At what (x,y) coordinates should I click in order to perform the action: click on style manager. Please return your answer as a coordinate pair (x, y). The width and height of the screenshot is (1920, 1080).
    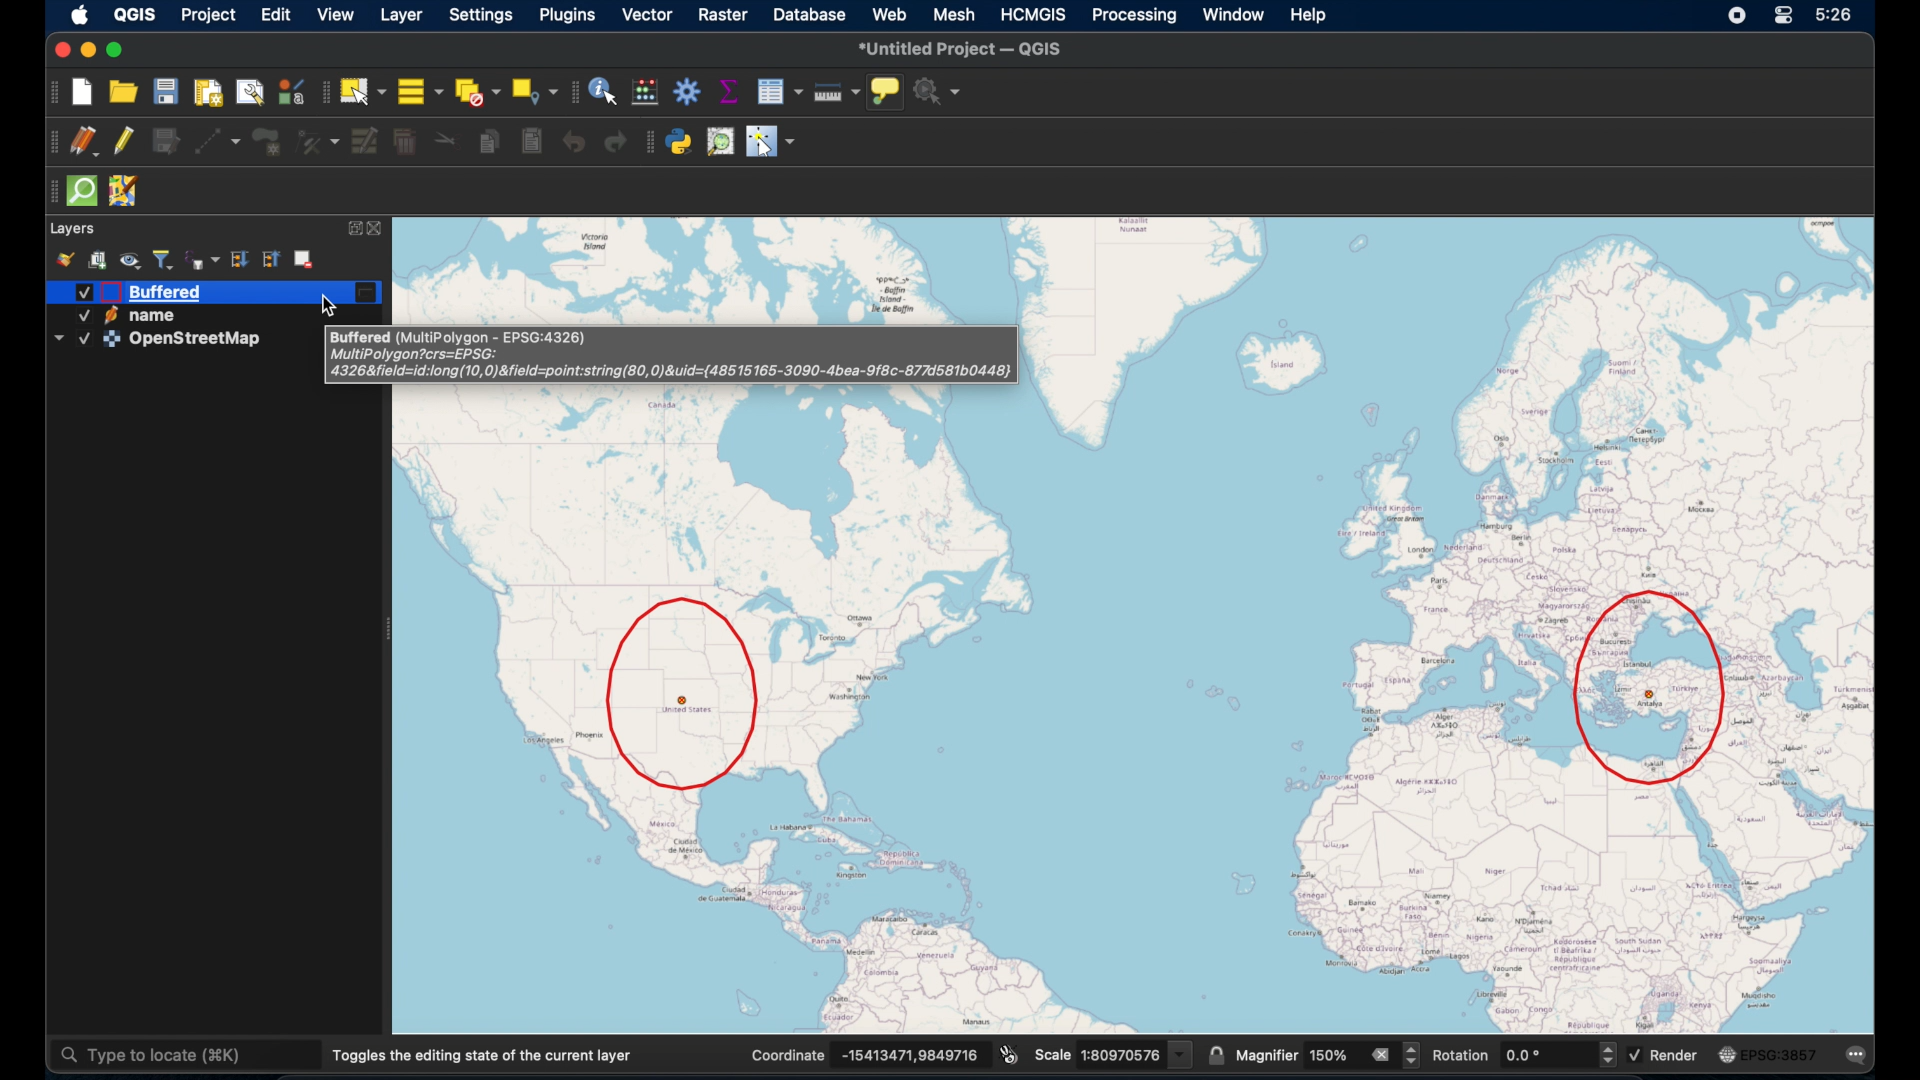
    Looking at the image, I should click on (65, 257).